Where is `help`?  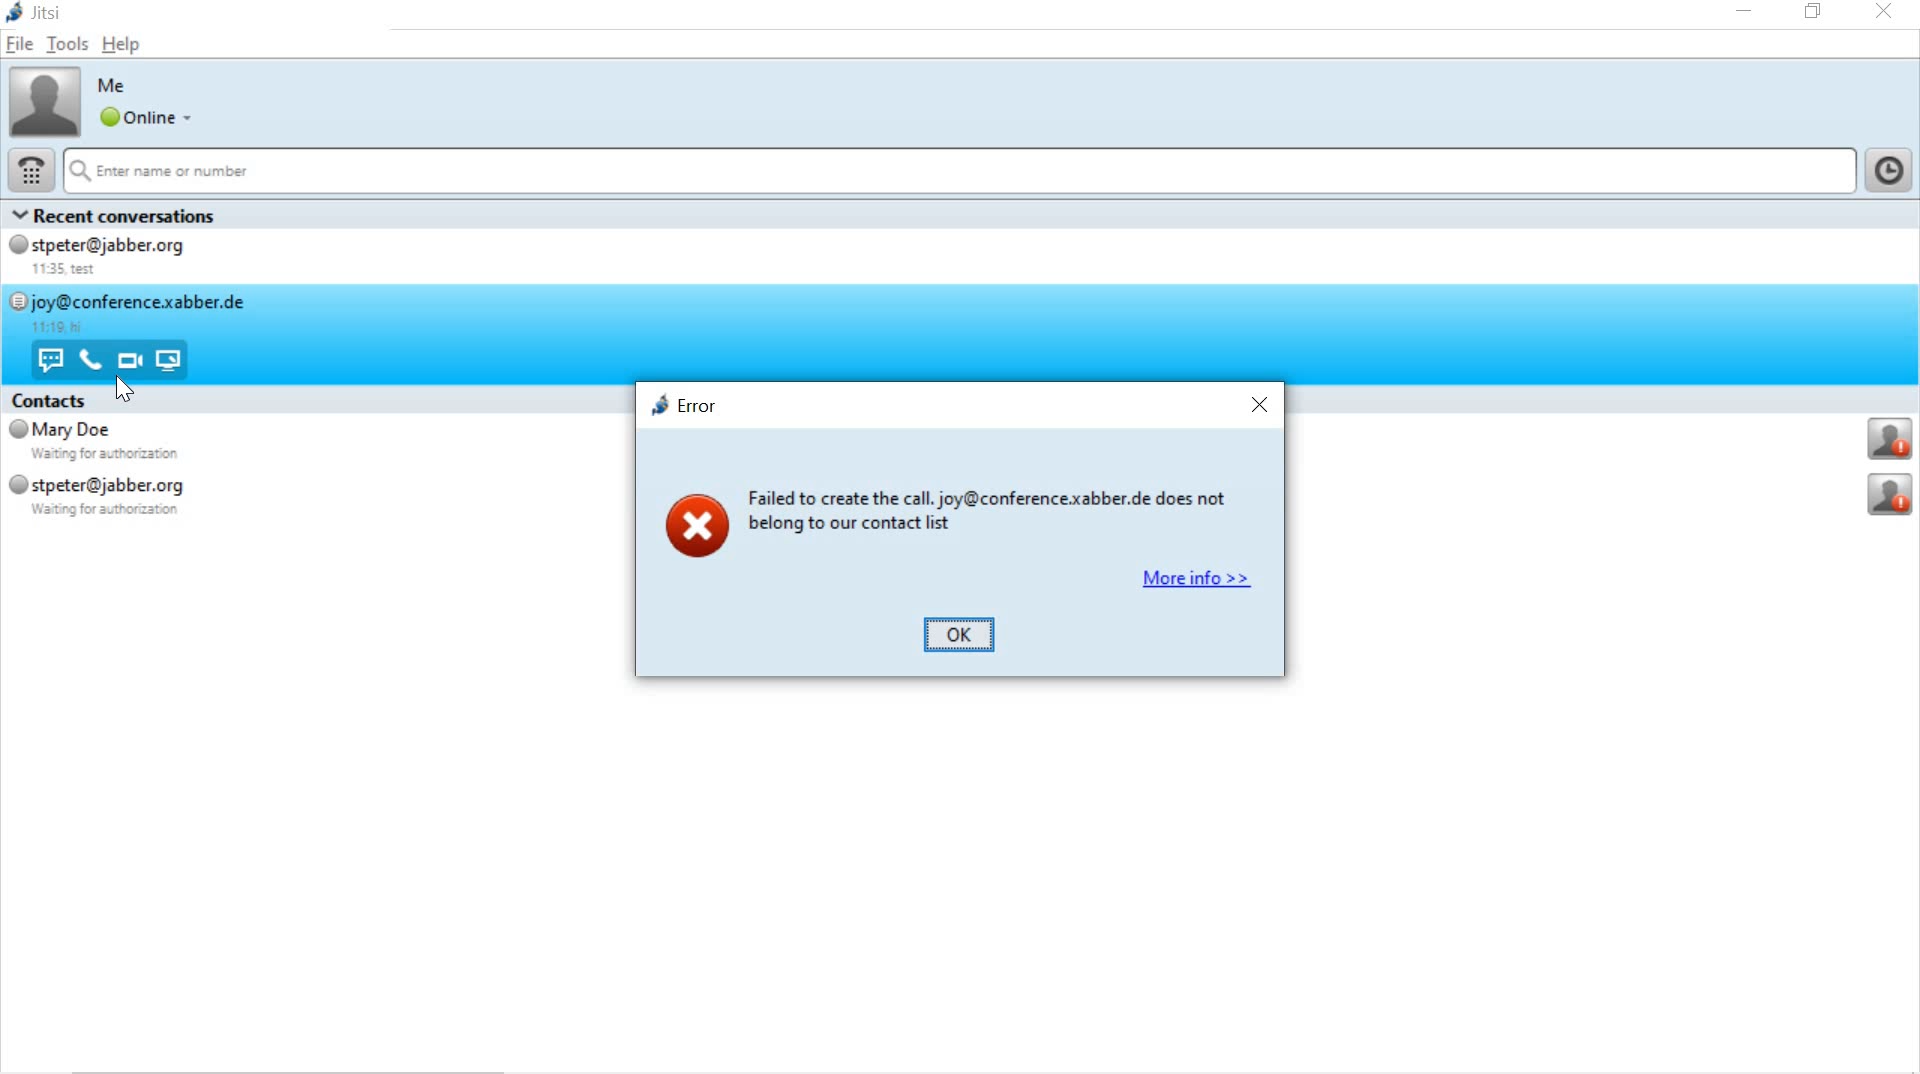 help is located at coordinates (121, 48).